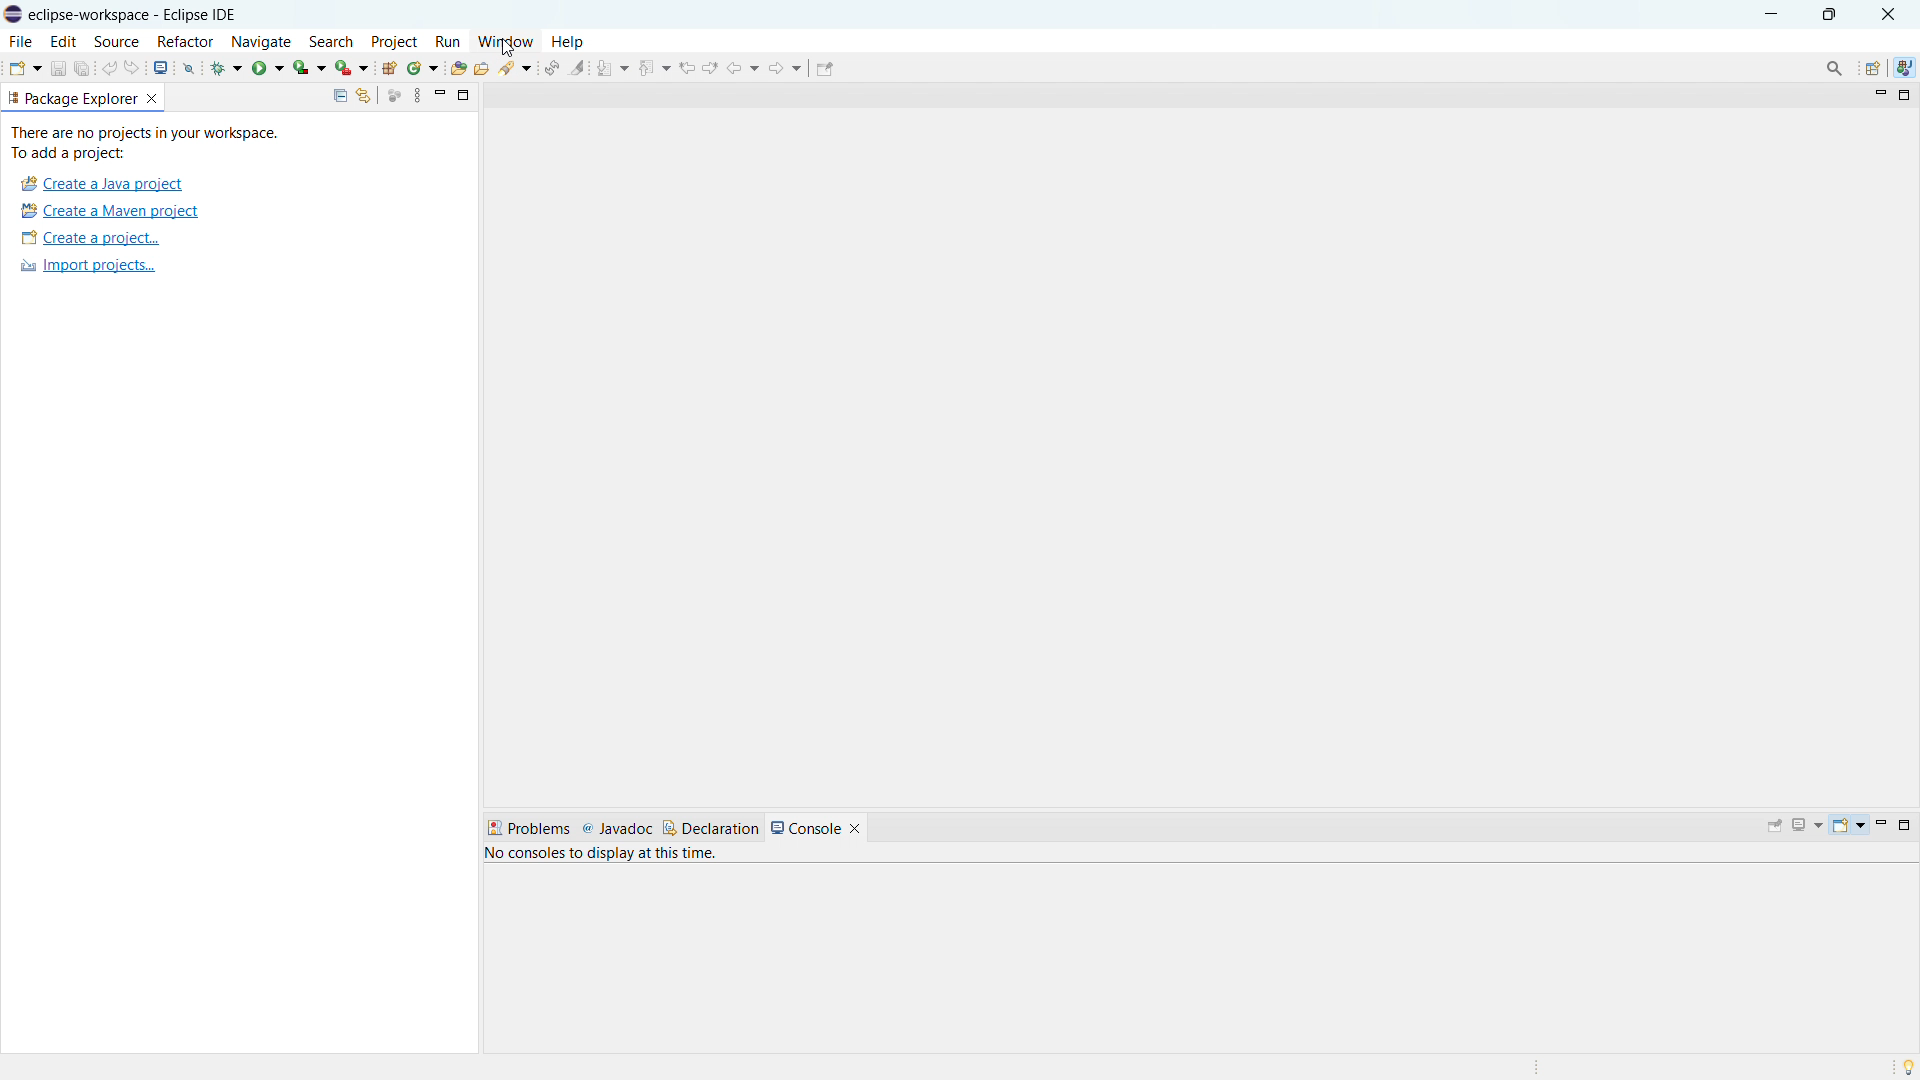 The width and height of the screenshot is (1920, 1080). I want to click on search, so click(331, 41).